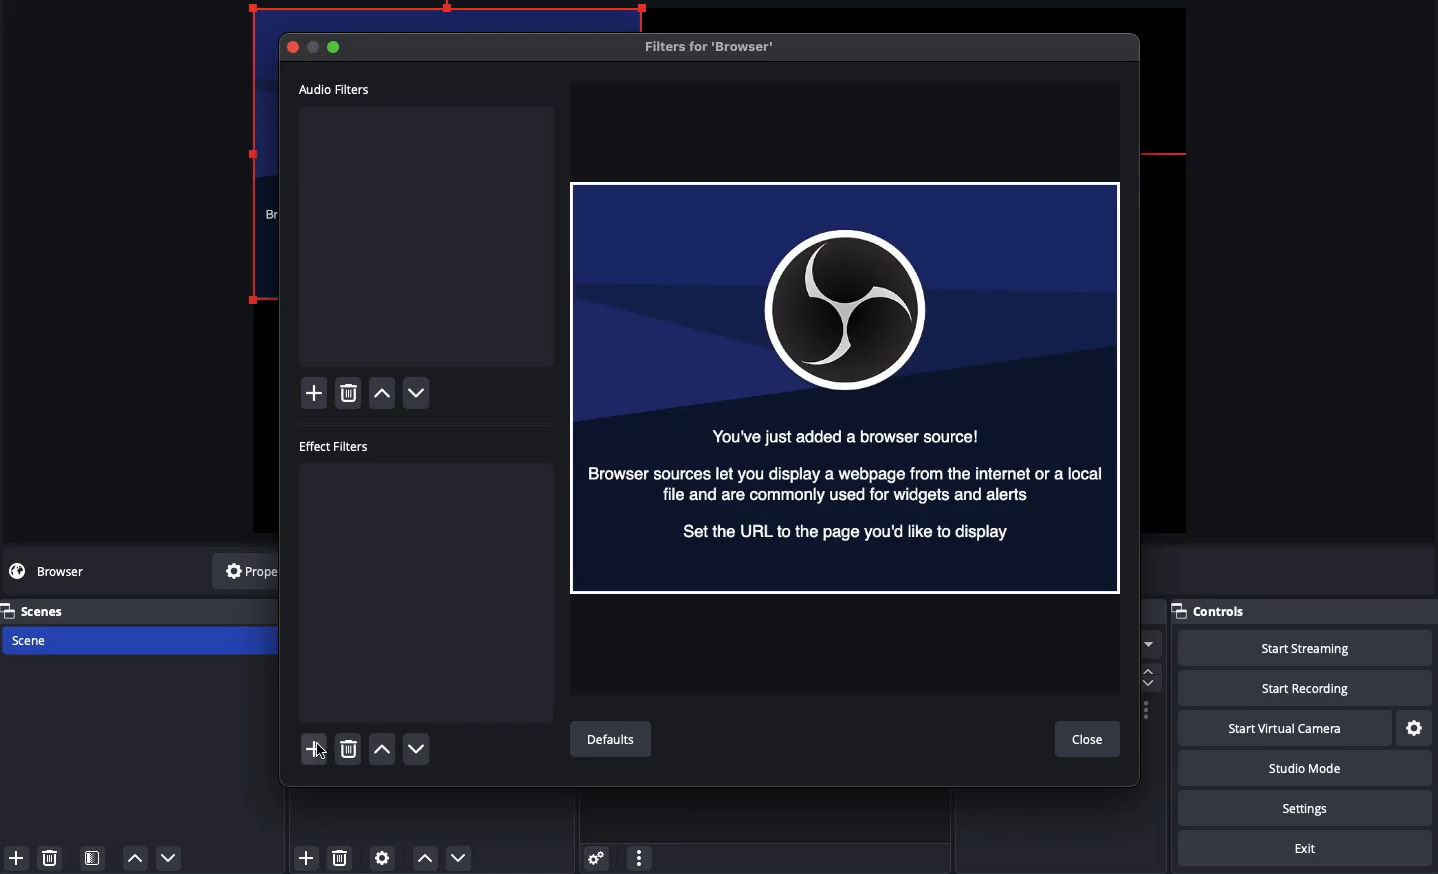  What do you see at coordinates (417, 748) in the screenshot?
I see `down` at bounding box center [417, 748].